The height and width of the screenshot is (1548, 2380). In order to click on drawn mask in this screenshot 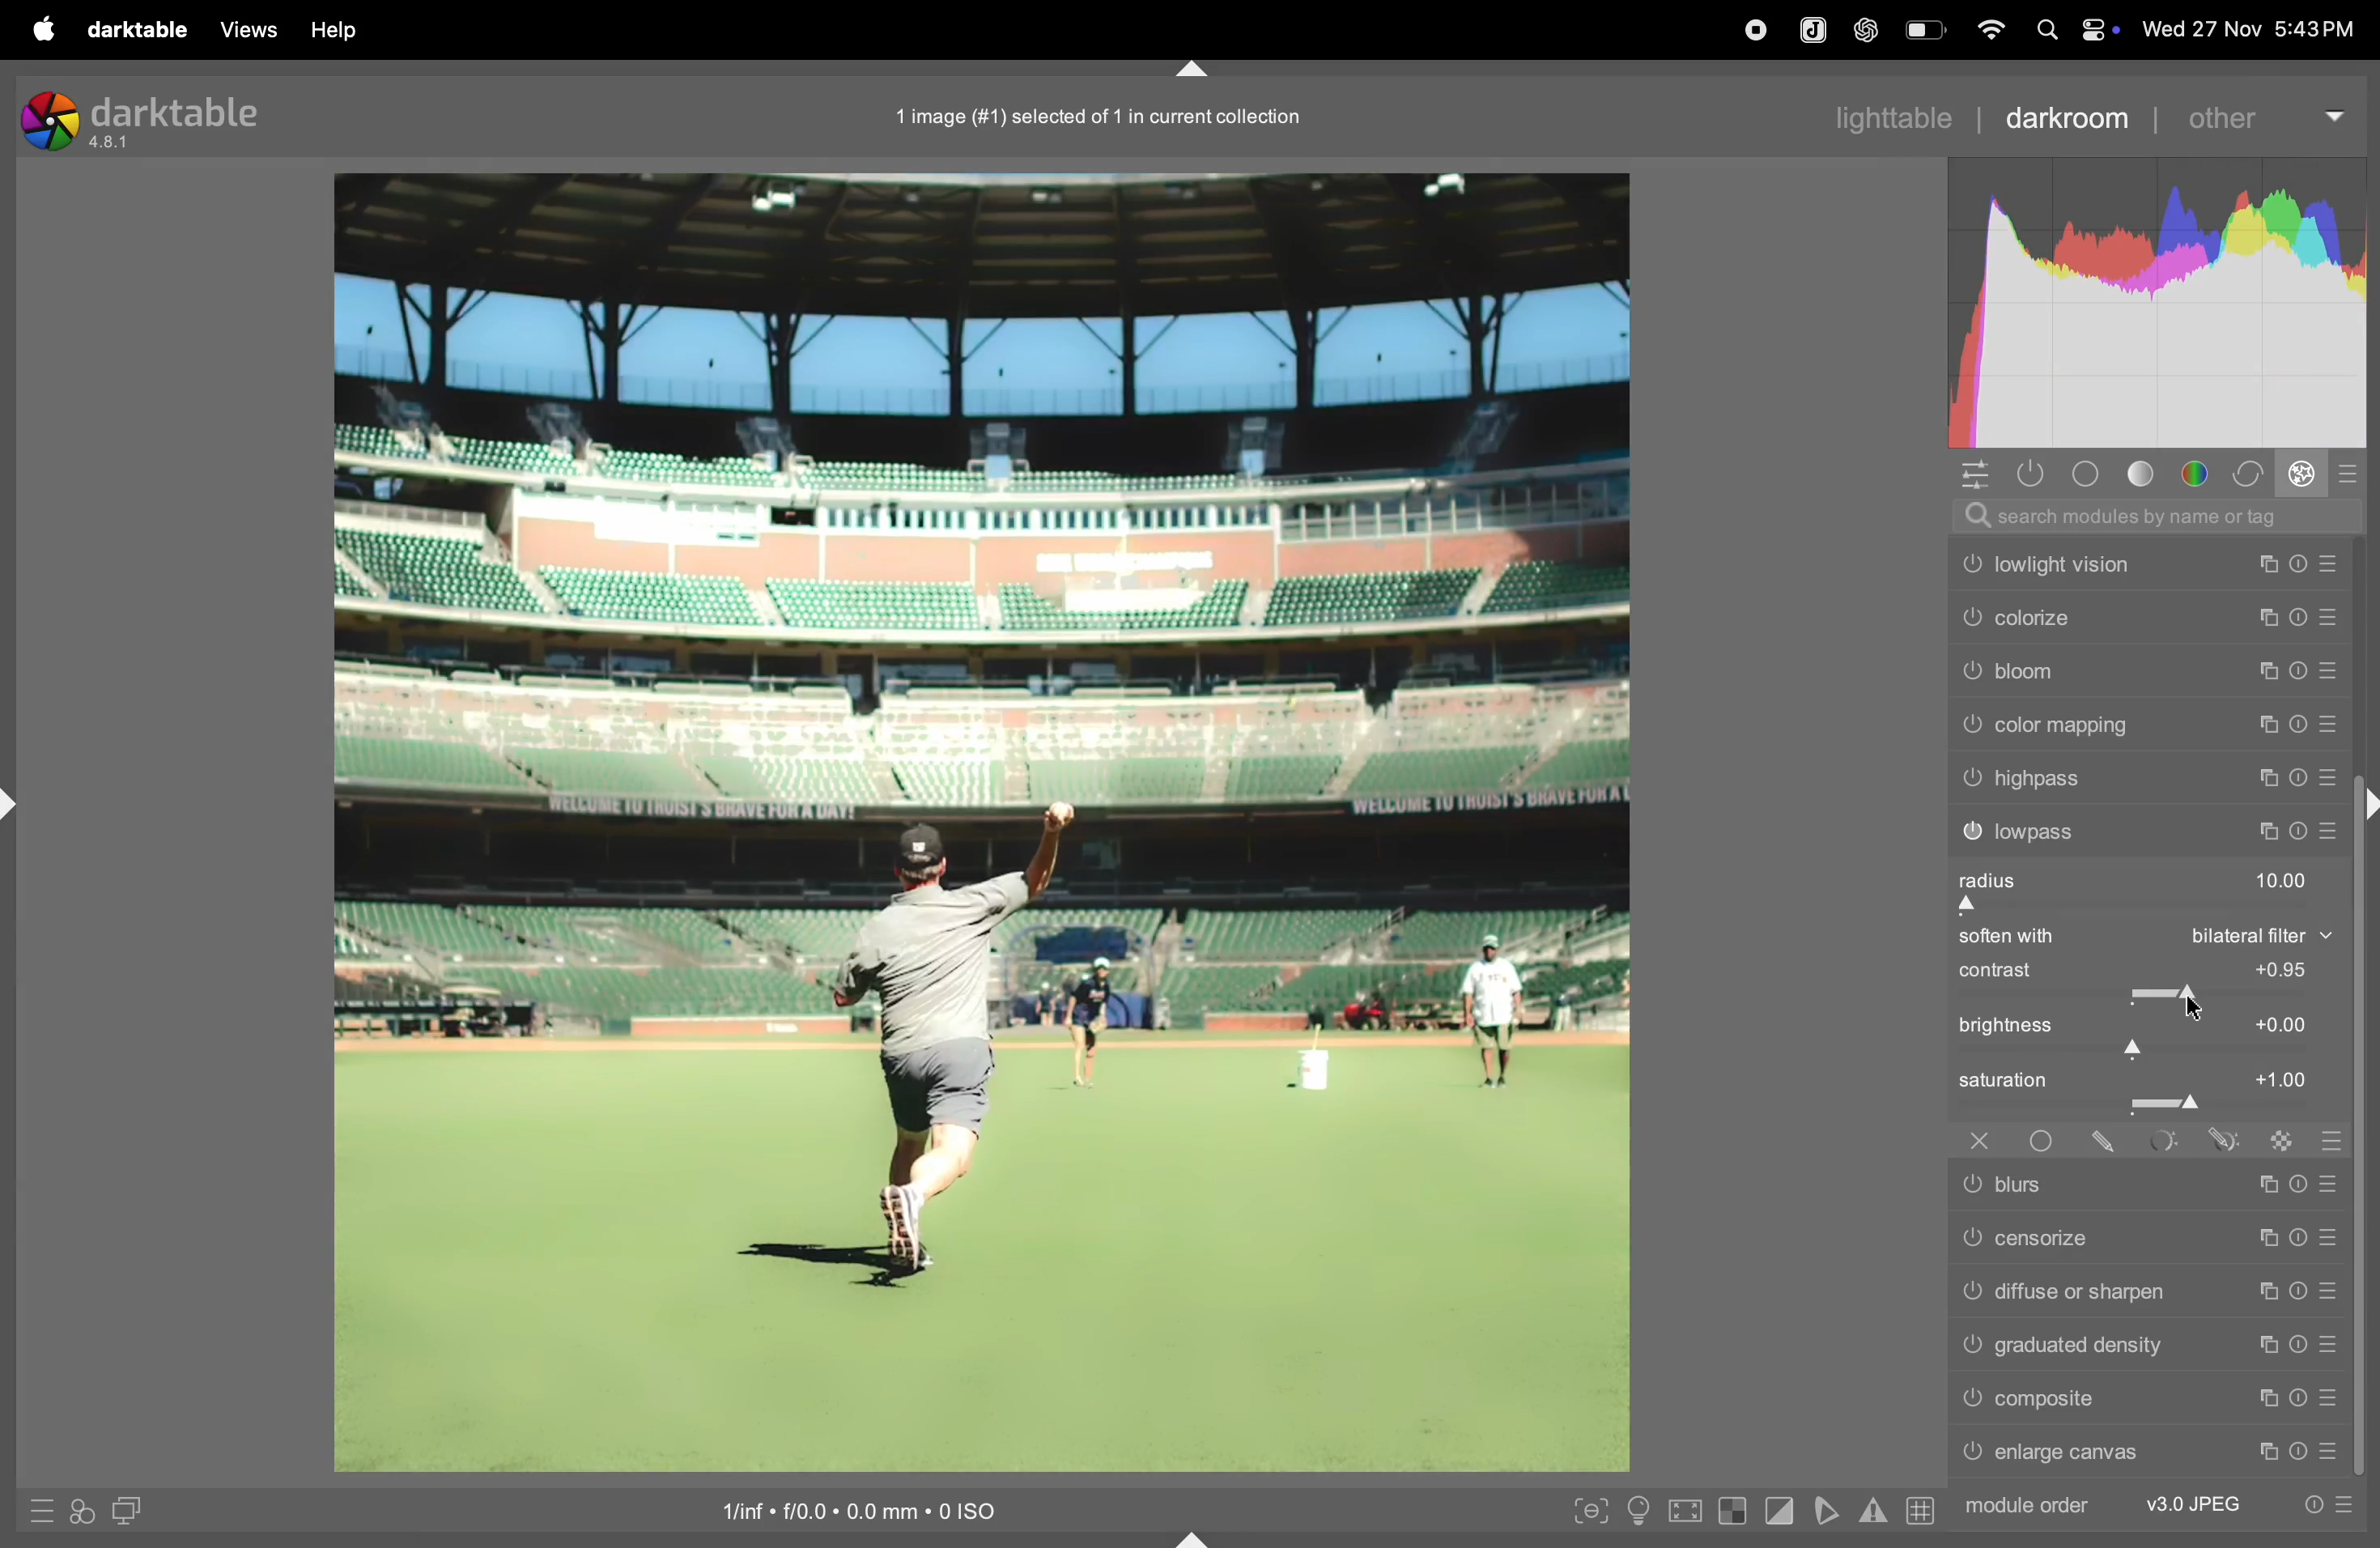, I will do `click(2105, 1142)`.